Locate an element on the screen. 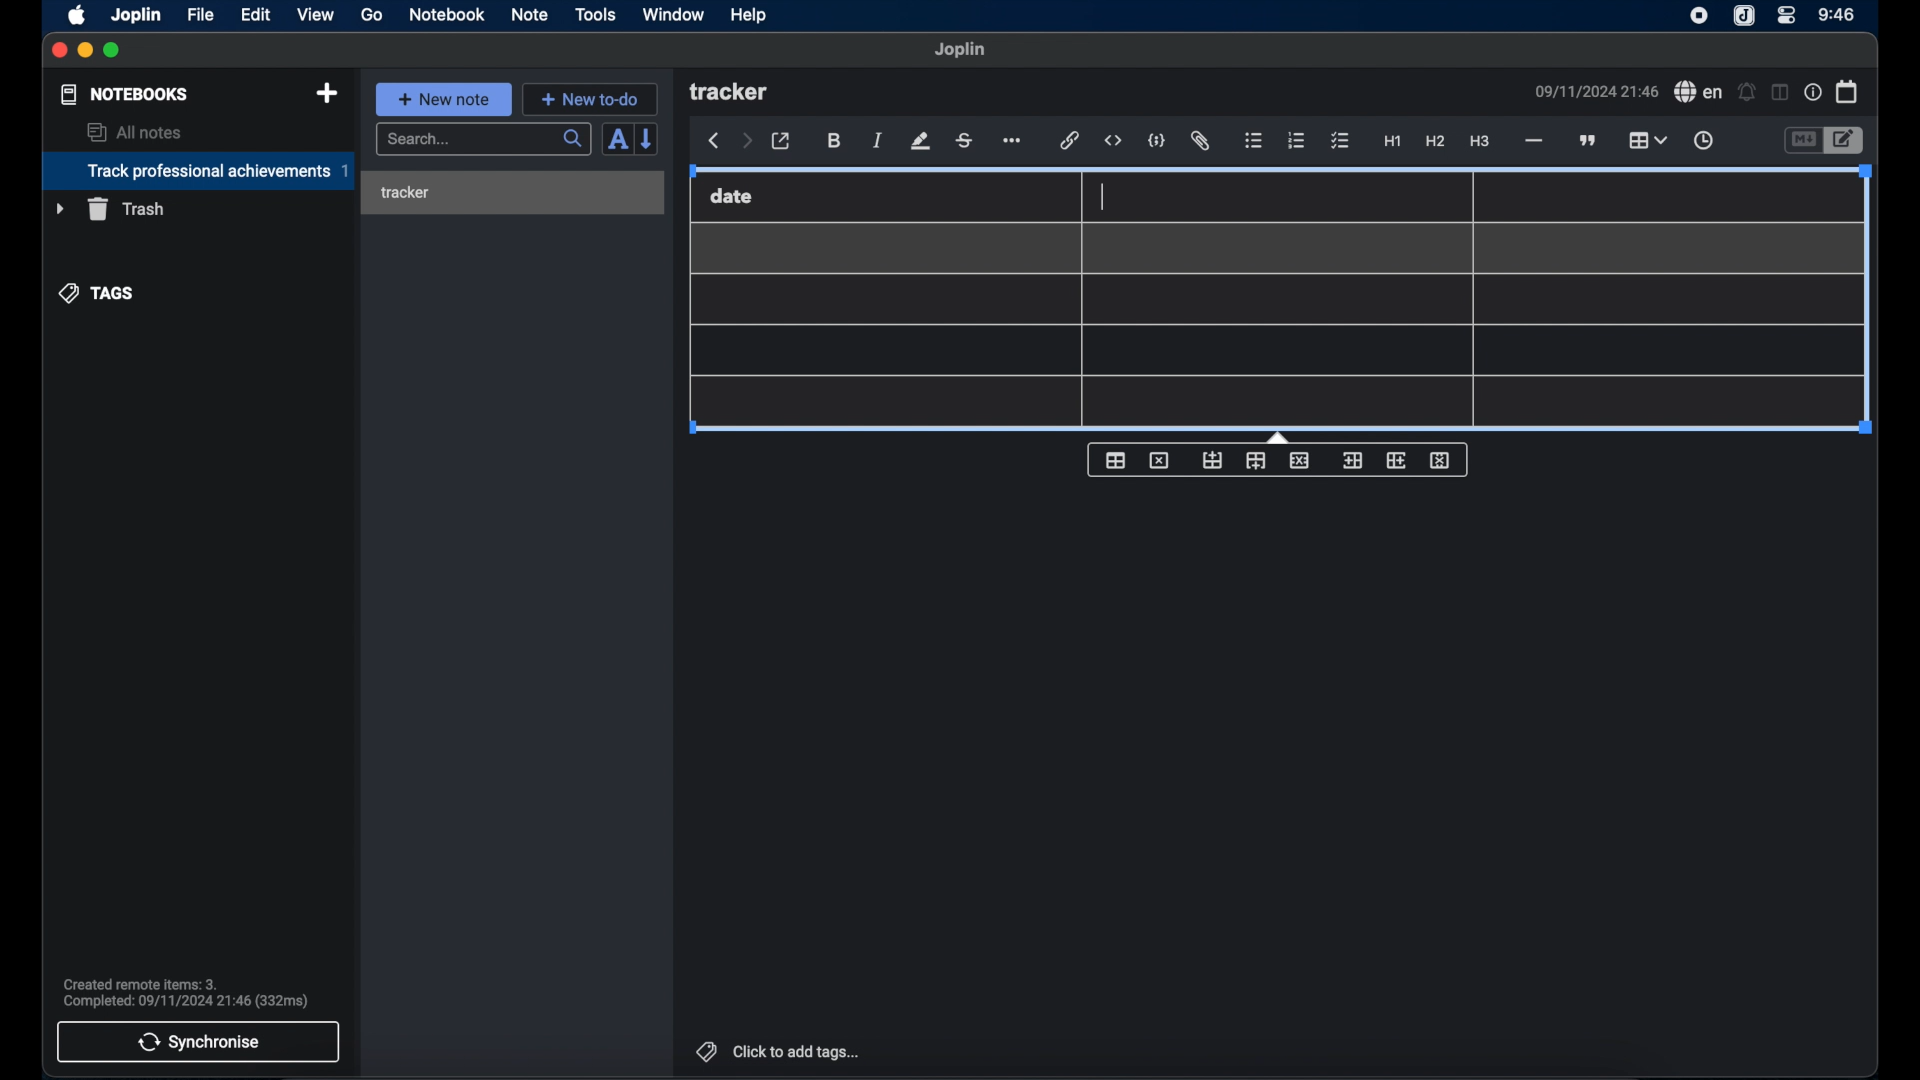 This screenshot has height=1080, width=1920. heading 1 is located at coordinates (1392, 142).